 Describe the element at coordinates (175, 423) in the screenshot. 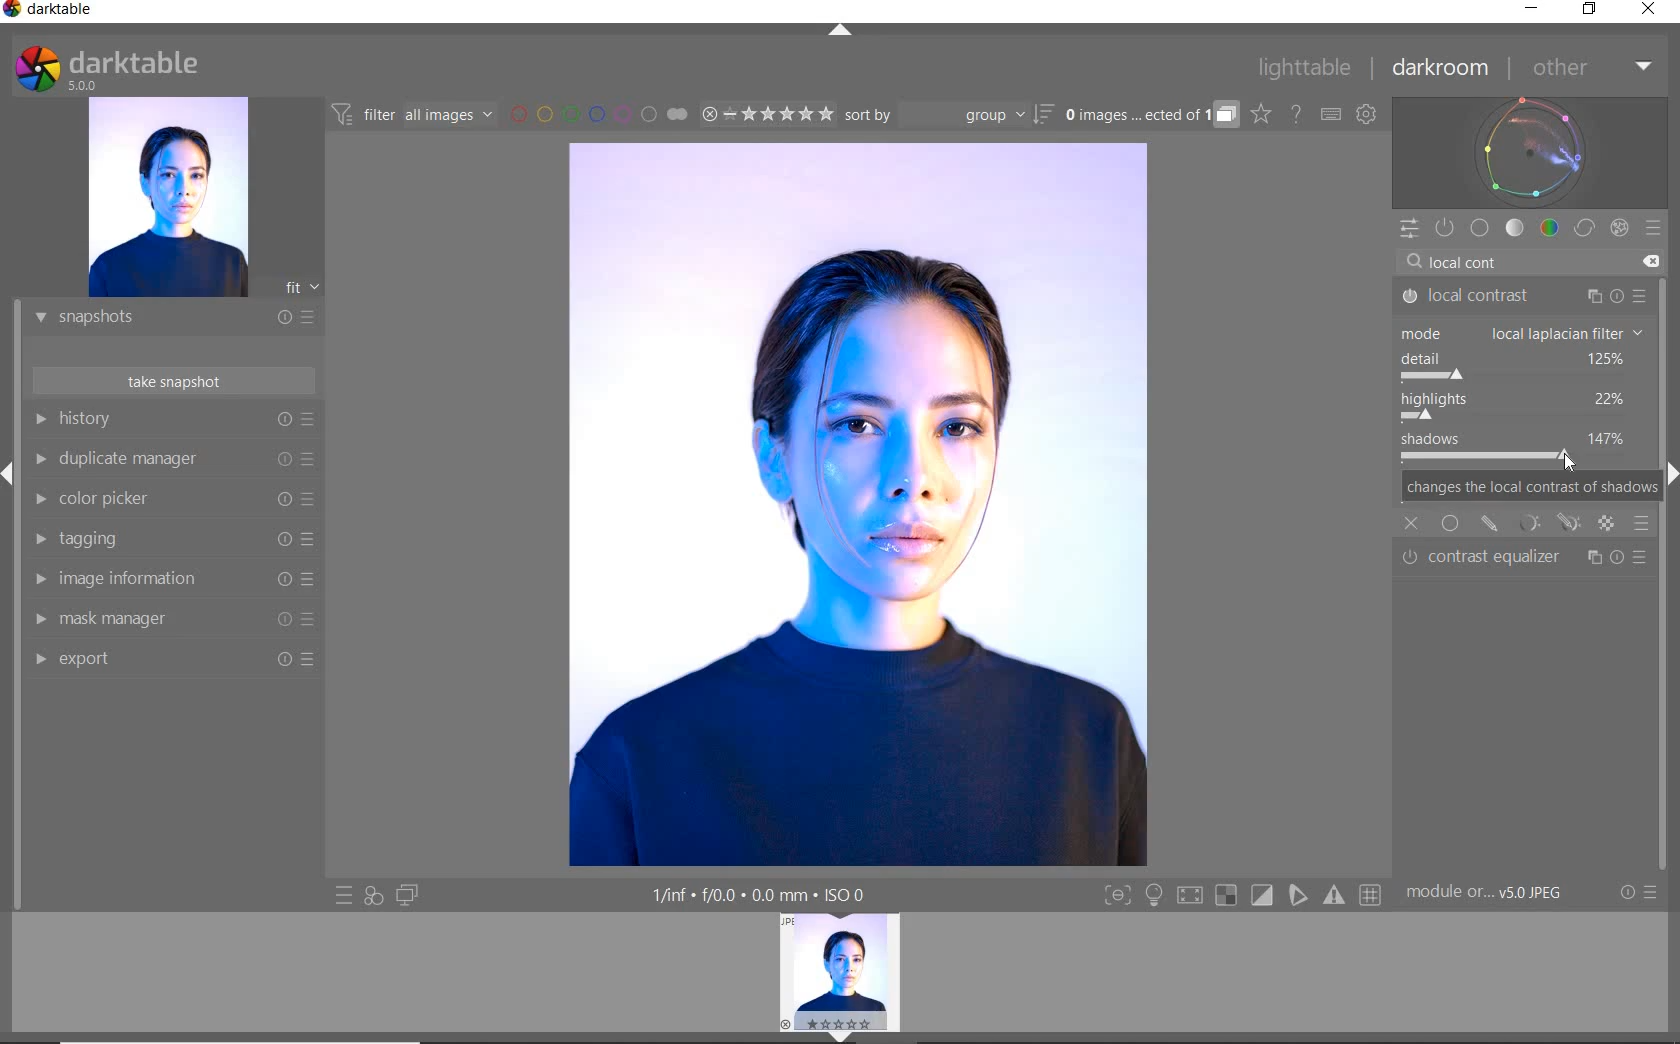

I see `HISTORY` at that location.